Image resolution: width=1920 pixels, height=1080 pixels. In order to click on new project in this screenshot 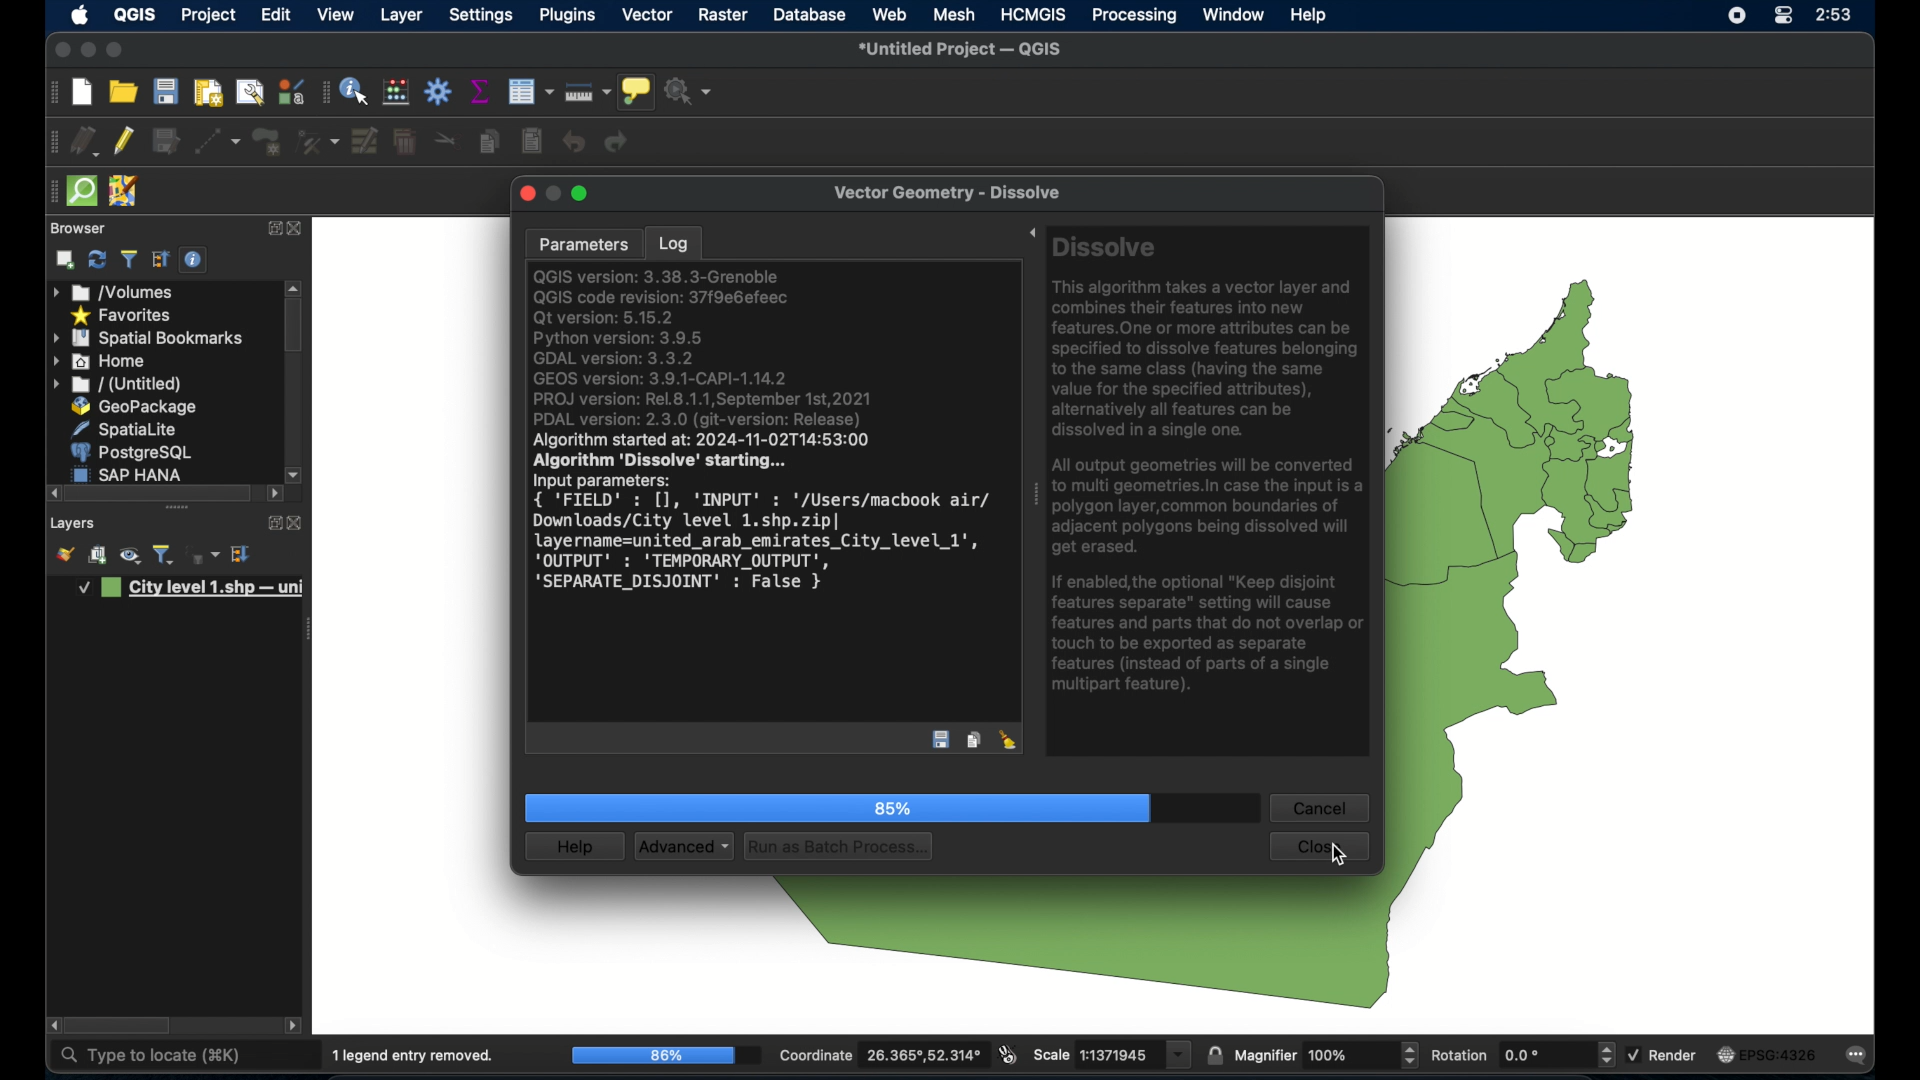, I will do `click(83, 93)`.